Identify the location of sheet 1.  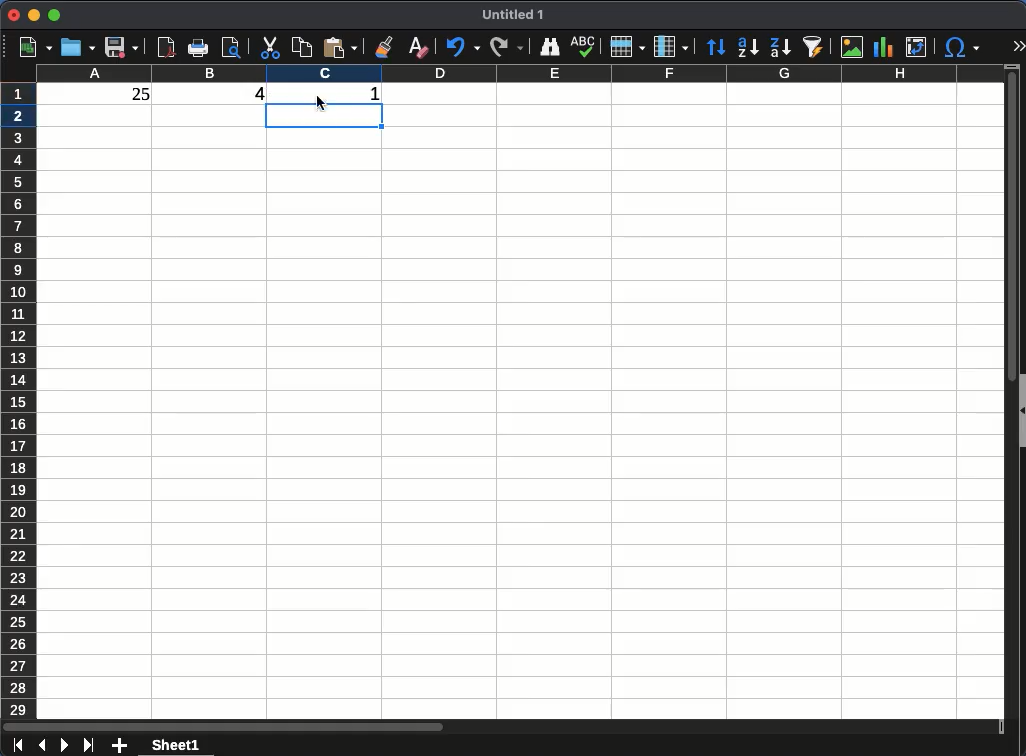
(176, 744).